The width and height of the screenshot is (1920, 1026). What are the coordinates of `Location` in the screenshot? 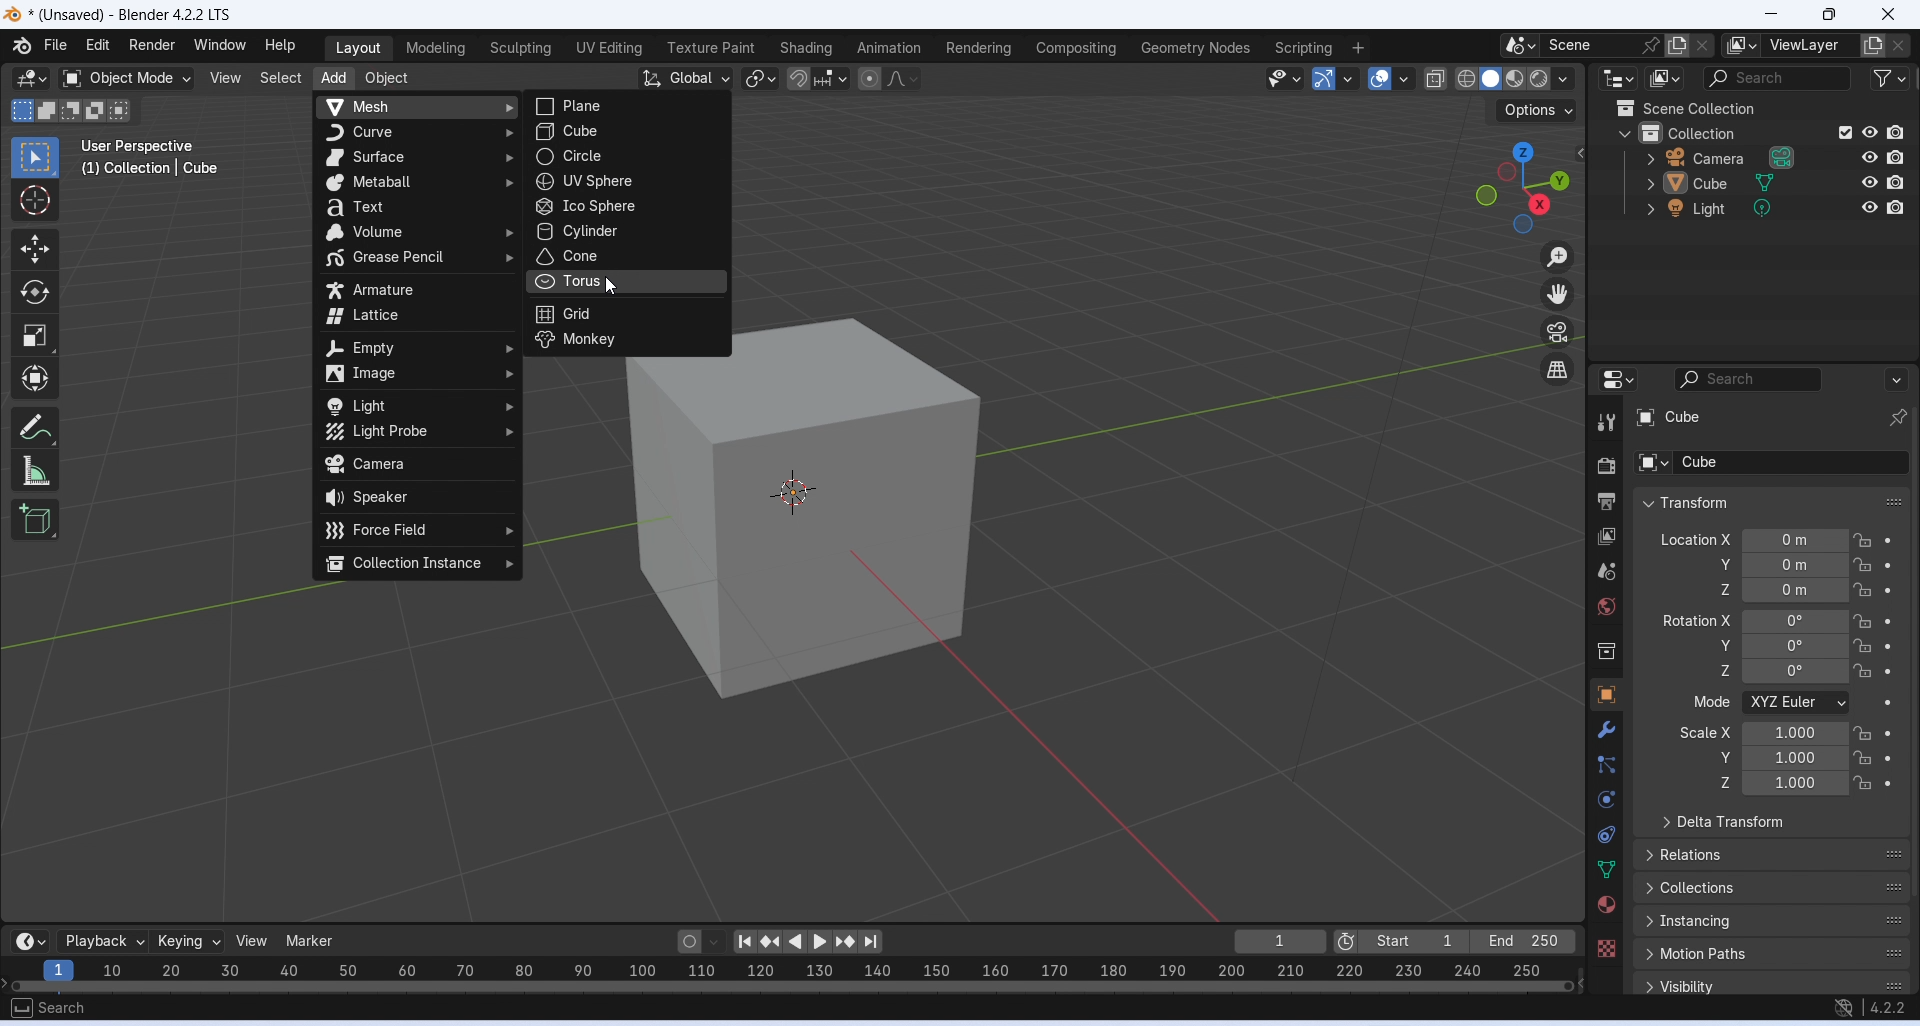 It's located at (1819, 540).